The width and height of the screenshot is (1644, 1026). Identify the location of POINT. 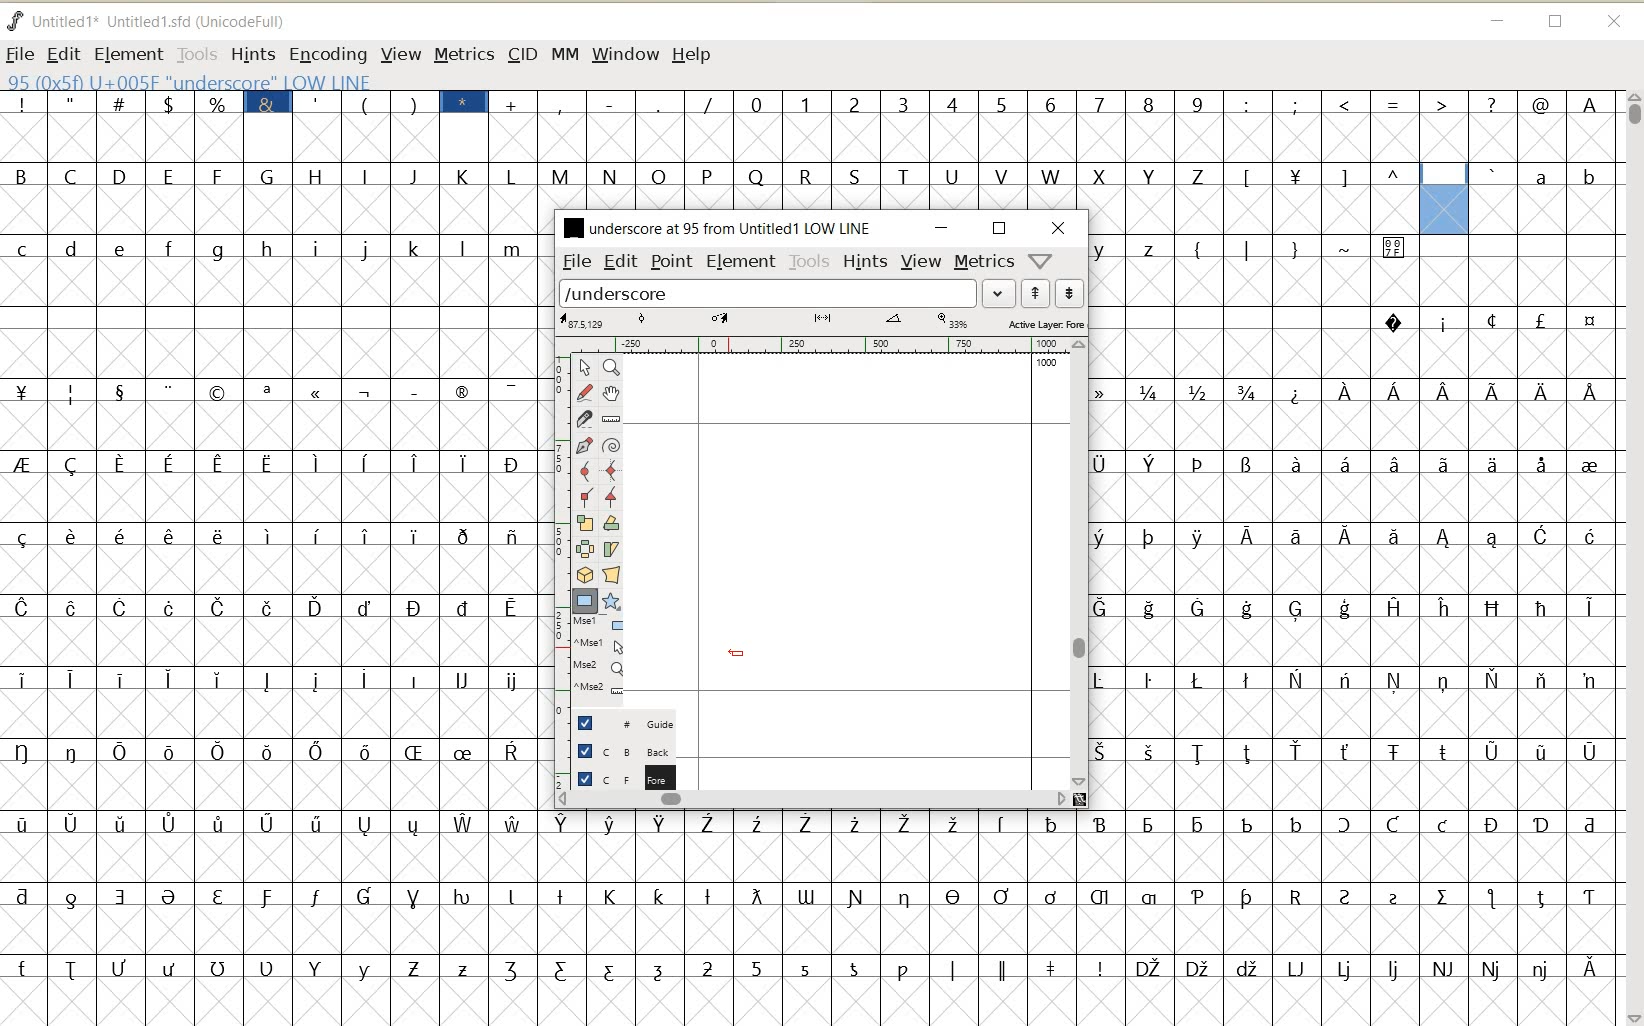
(672, 264).